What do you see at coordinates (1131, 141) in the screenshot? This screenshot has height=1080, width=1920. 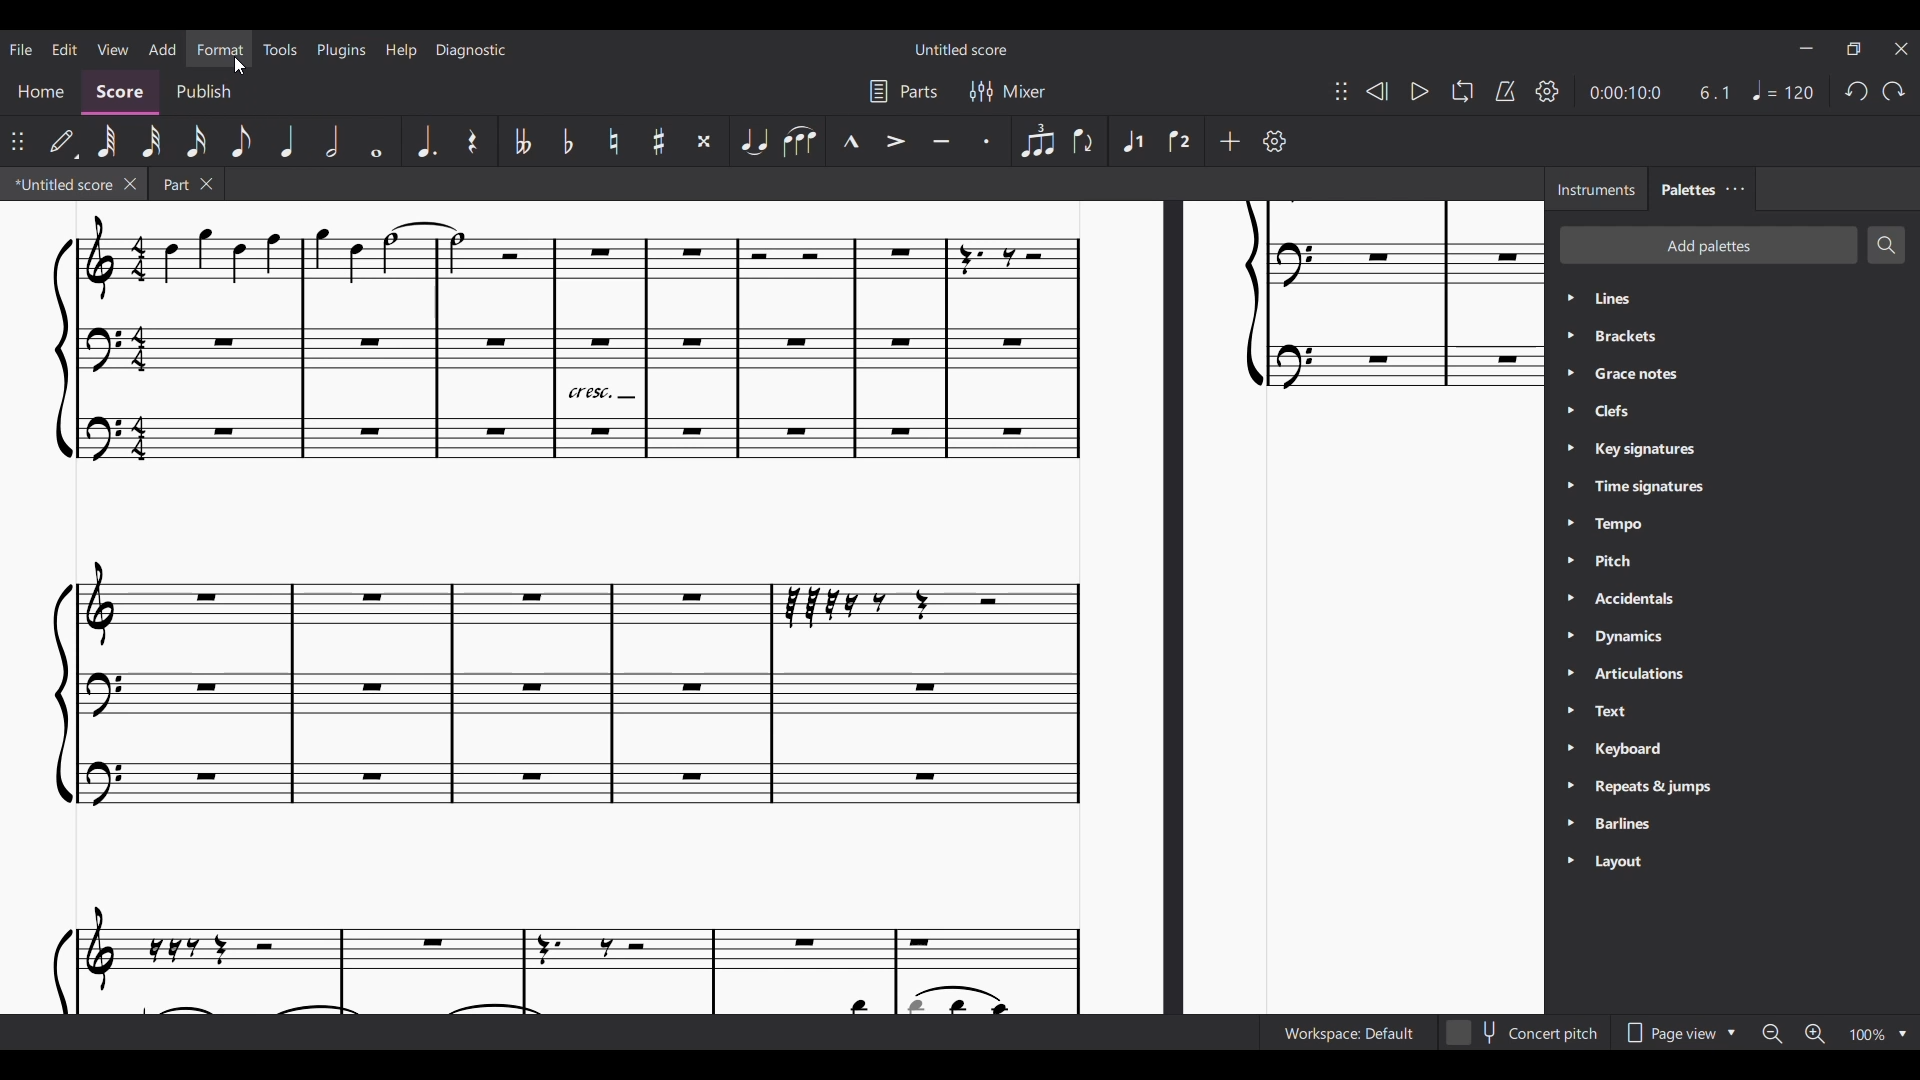 I see `Voice 1` at bounding box center [1131, 141].